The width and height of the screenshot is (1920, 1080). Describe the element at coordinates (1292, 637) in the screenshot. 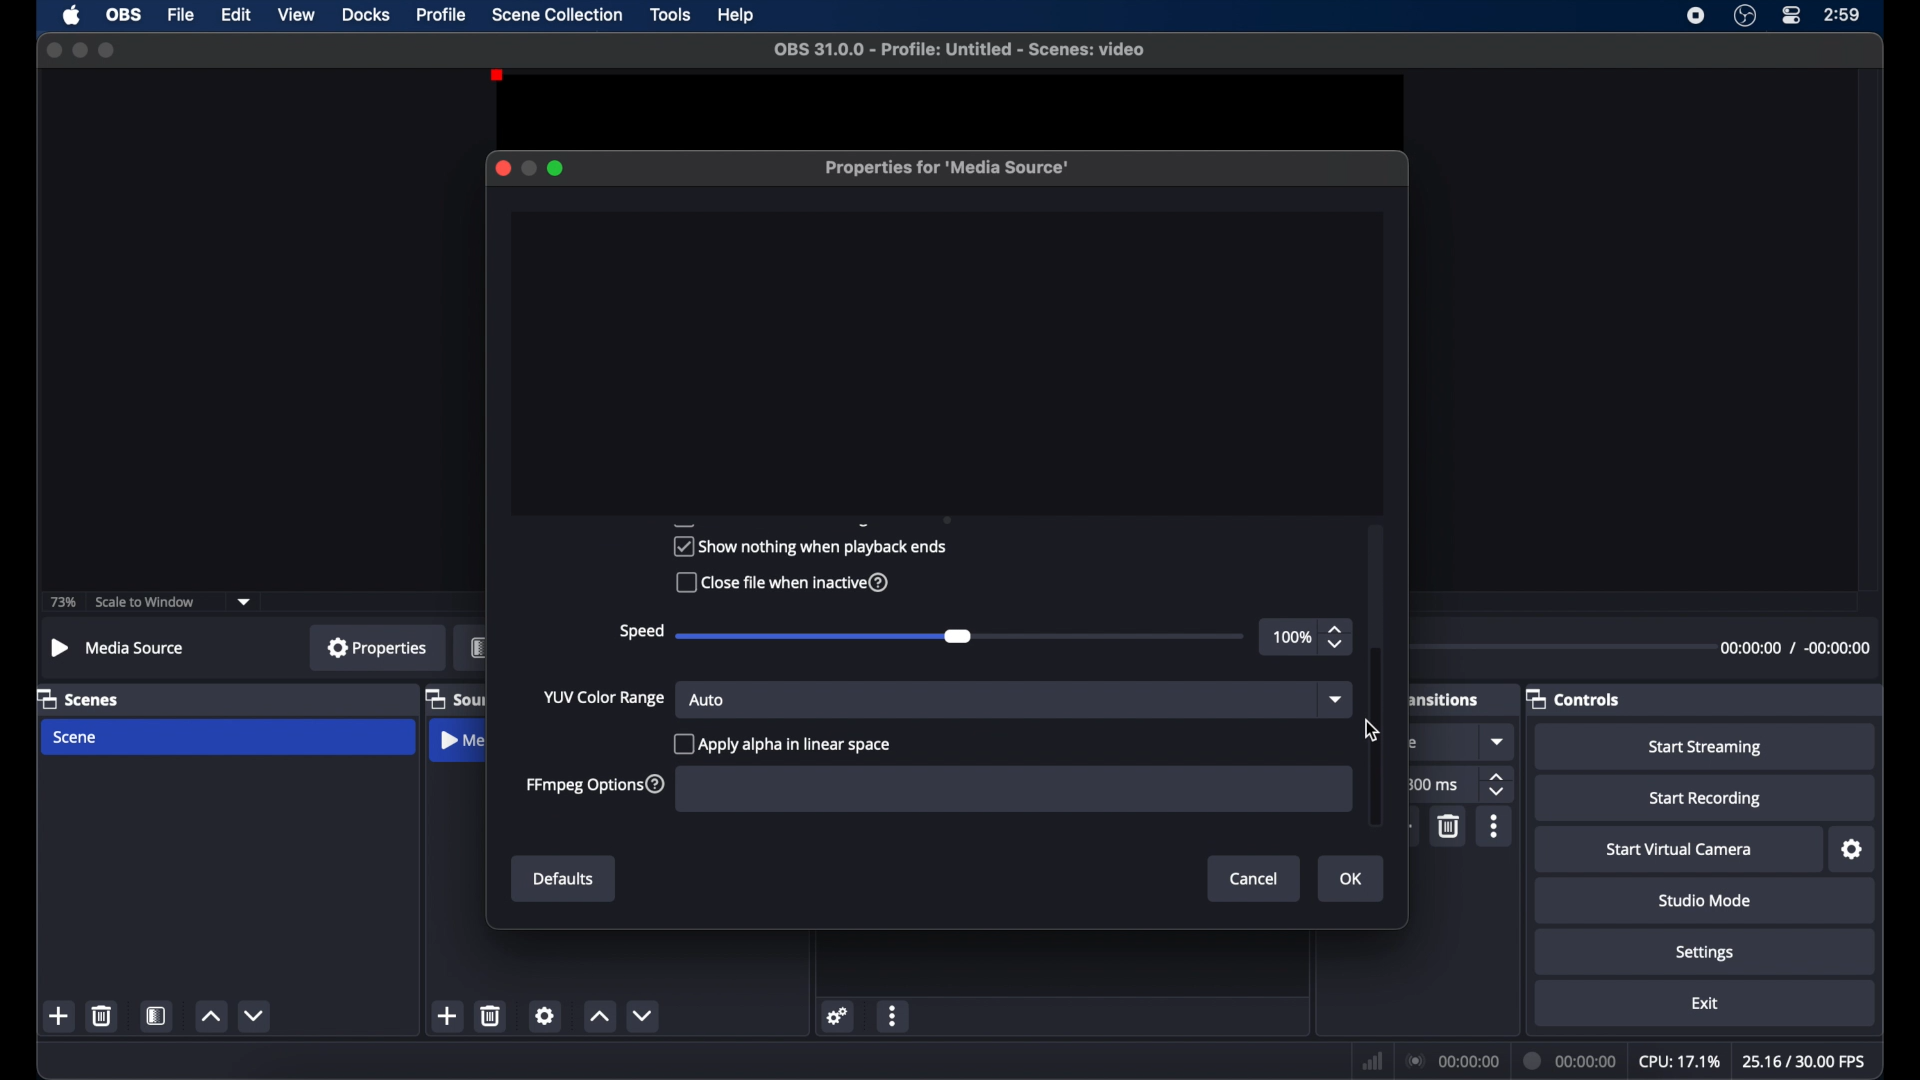

I see `100%` at that location.